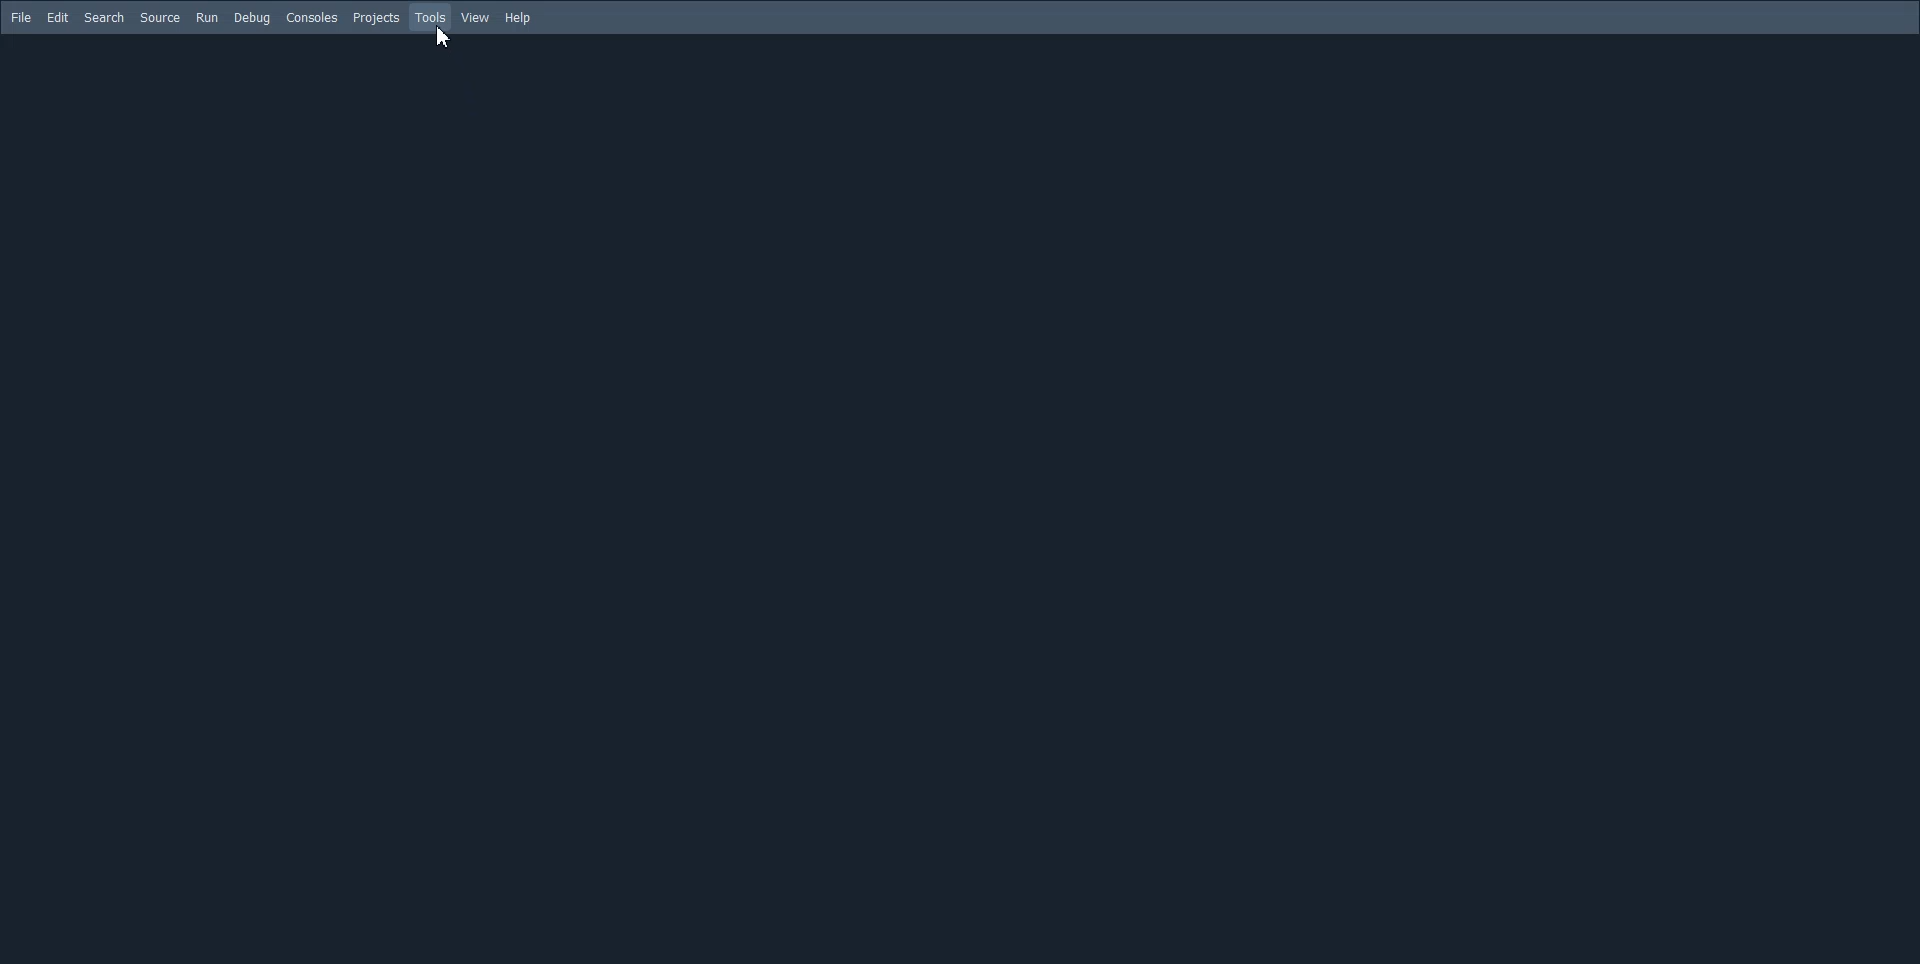 The width and height of the screenshot is (1920, 964). I want to click on Search, so click(105, 18).